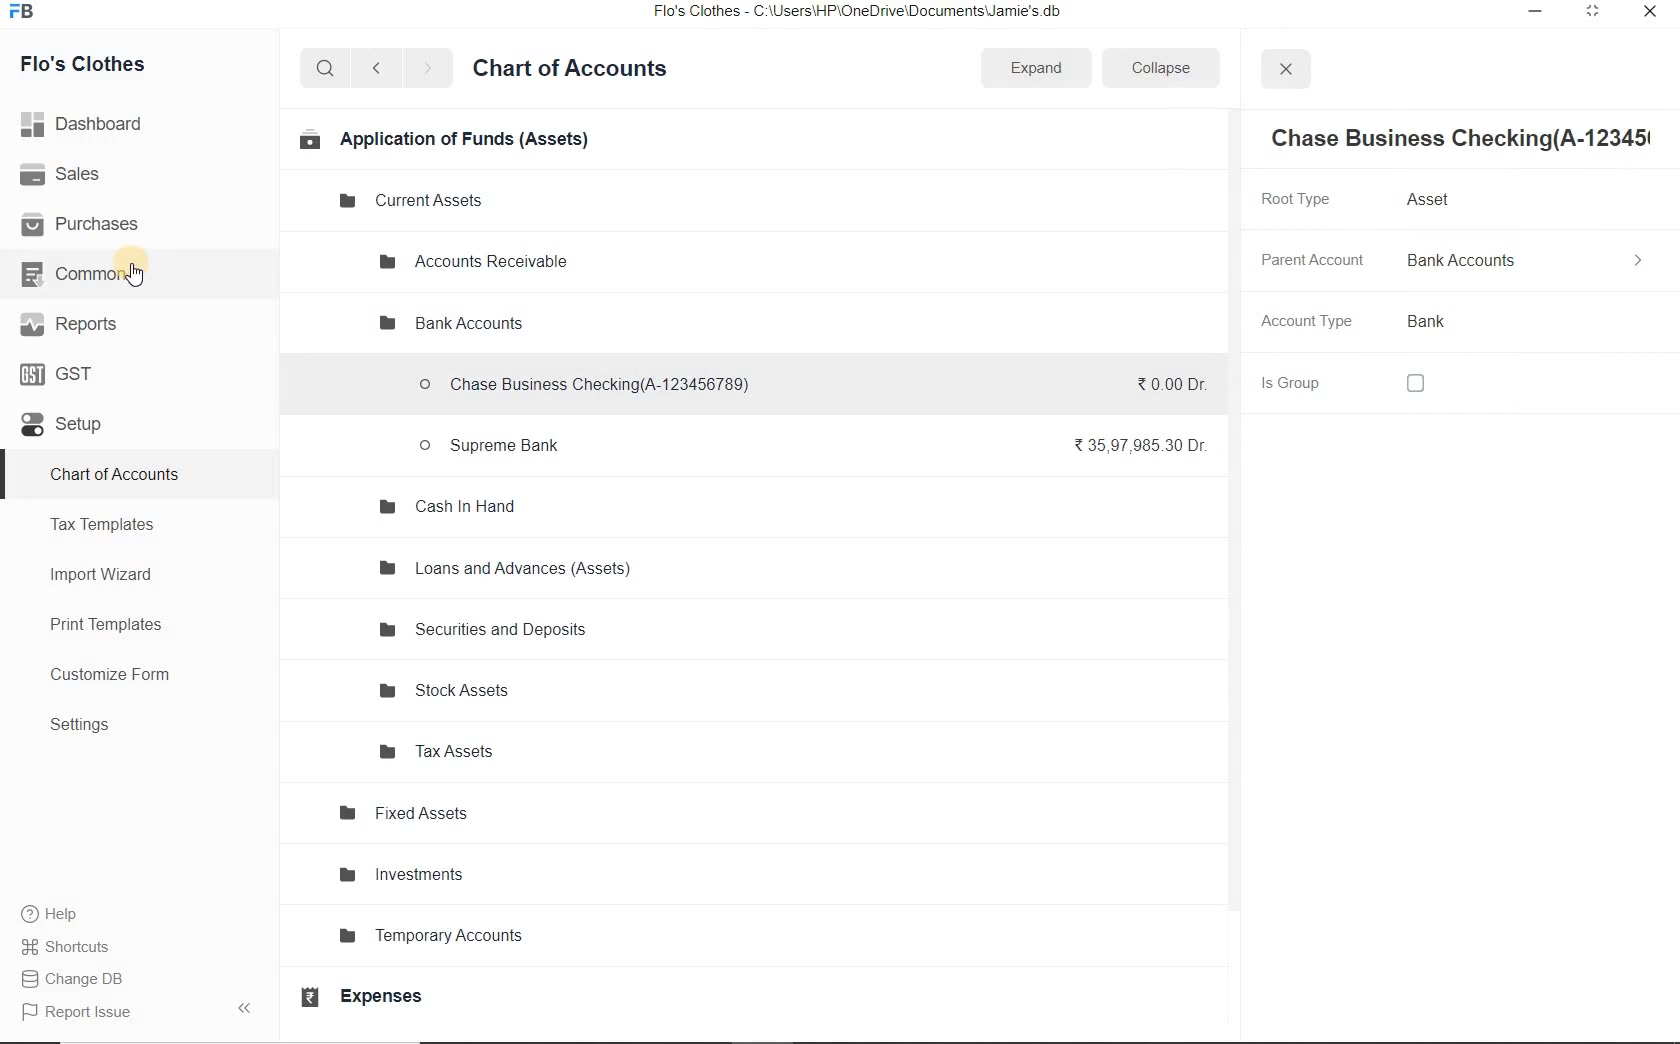 The image size is (1680, 1044). Describe the element at coordinates (453, 506) in the screenshot. I see `Cash In Hand` at that location.